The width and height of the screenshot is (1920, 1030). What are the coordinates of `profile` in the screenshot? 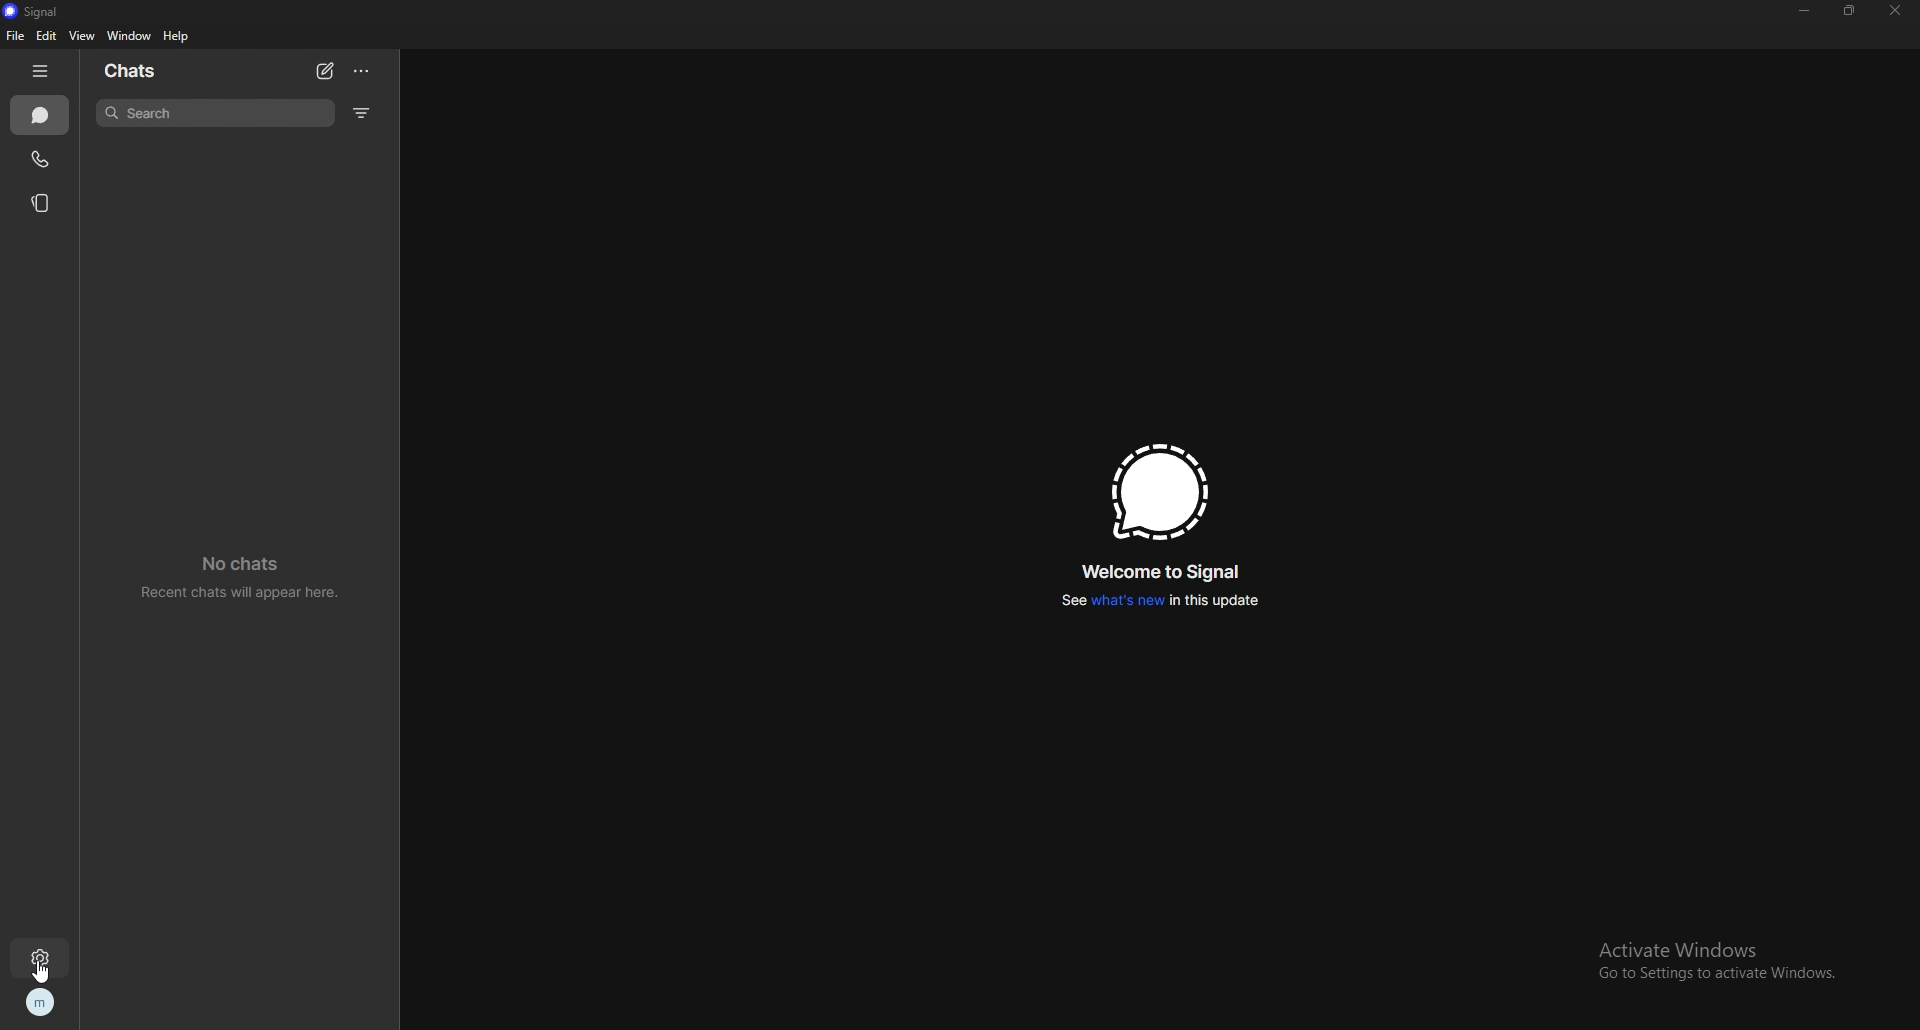 It's located at (43, 1002).